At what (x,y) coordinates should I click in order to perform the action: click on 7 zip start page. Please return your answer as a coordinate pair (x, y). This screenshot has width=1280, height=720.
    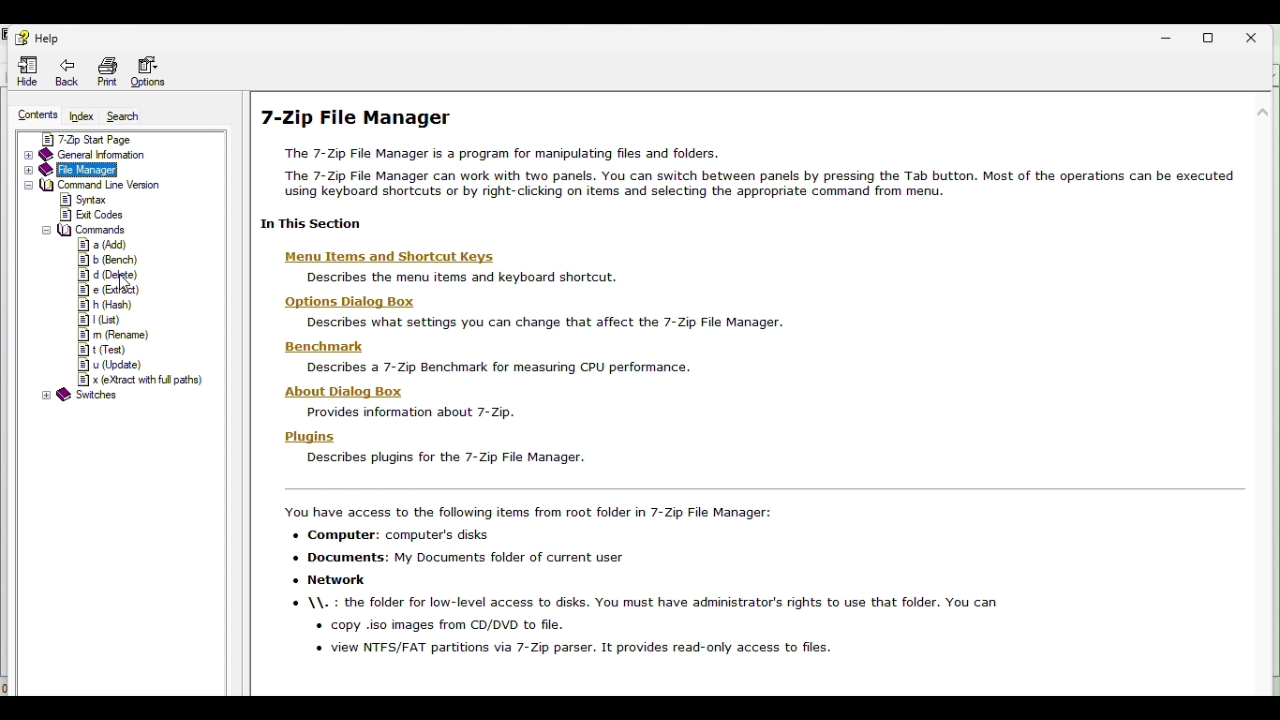
    Looking at the image, I should click on (103, 137).